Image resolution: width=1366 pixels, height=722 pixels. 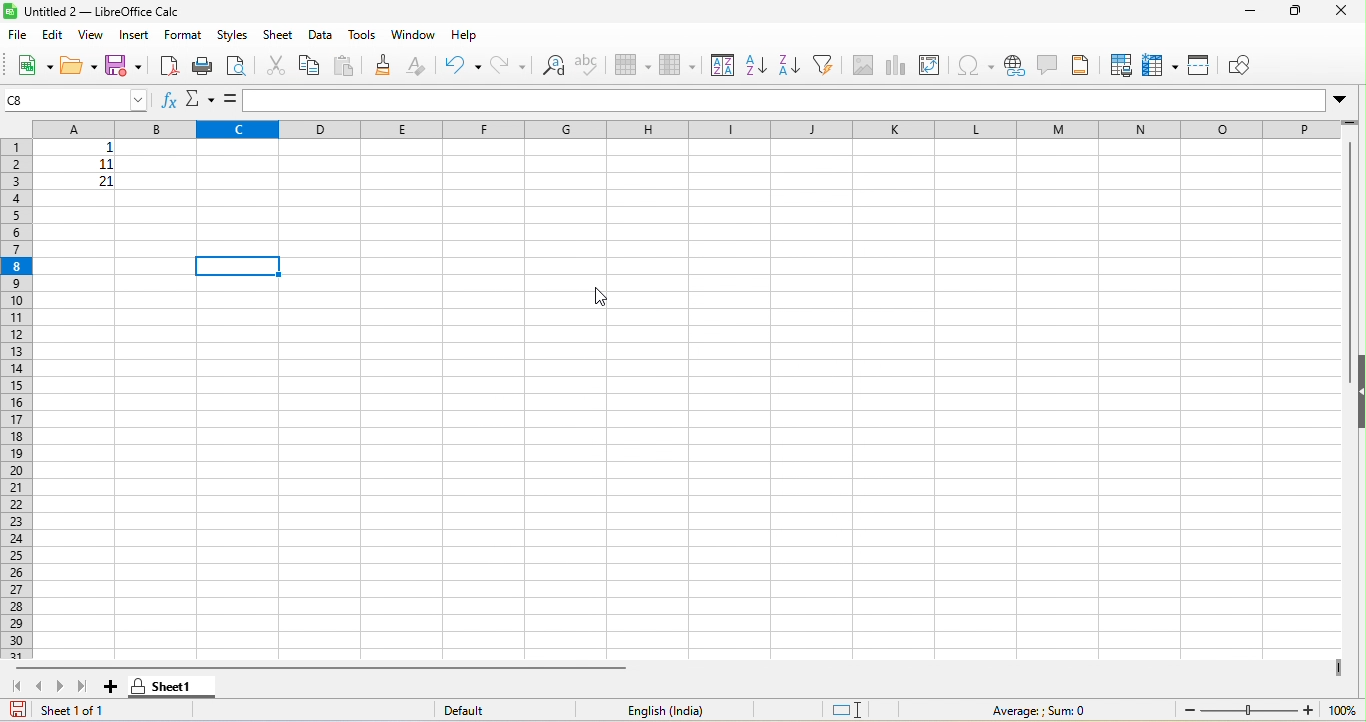 I want to click on sheet 1 of 1, so click(x=78, y=711).